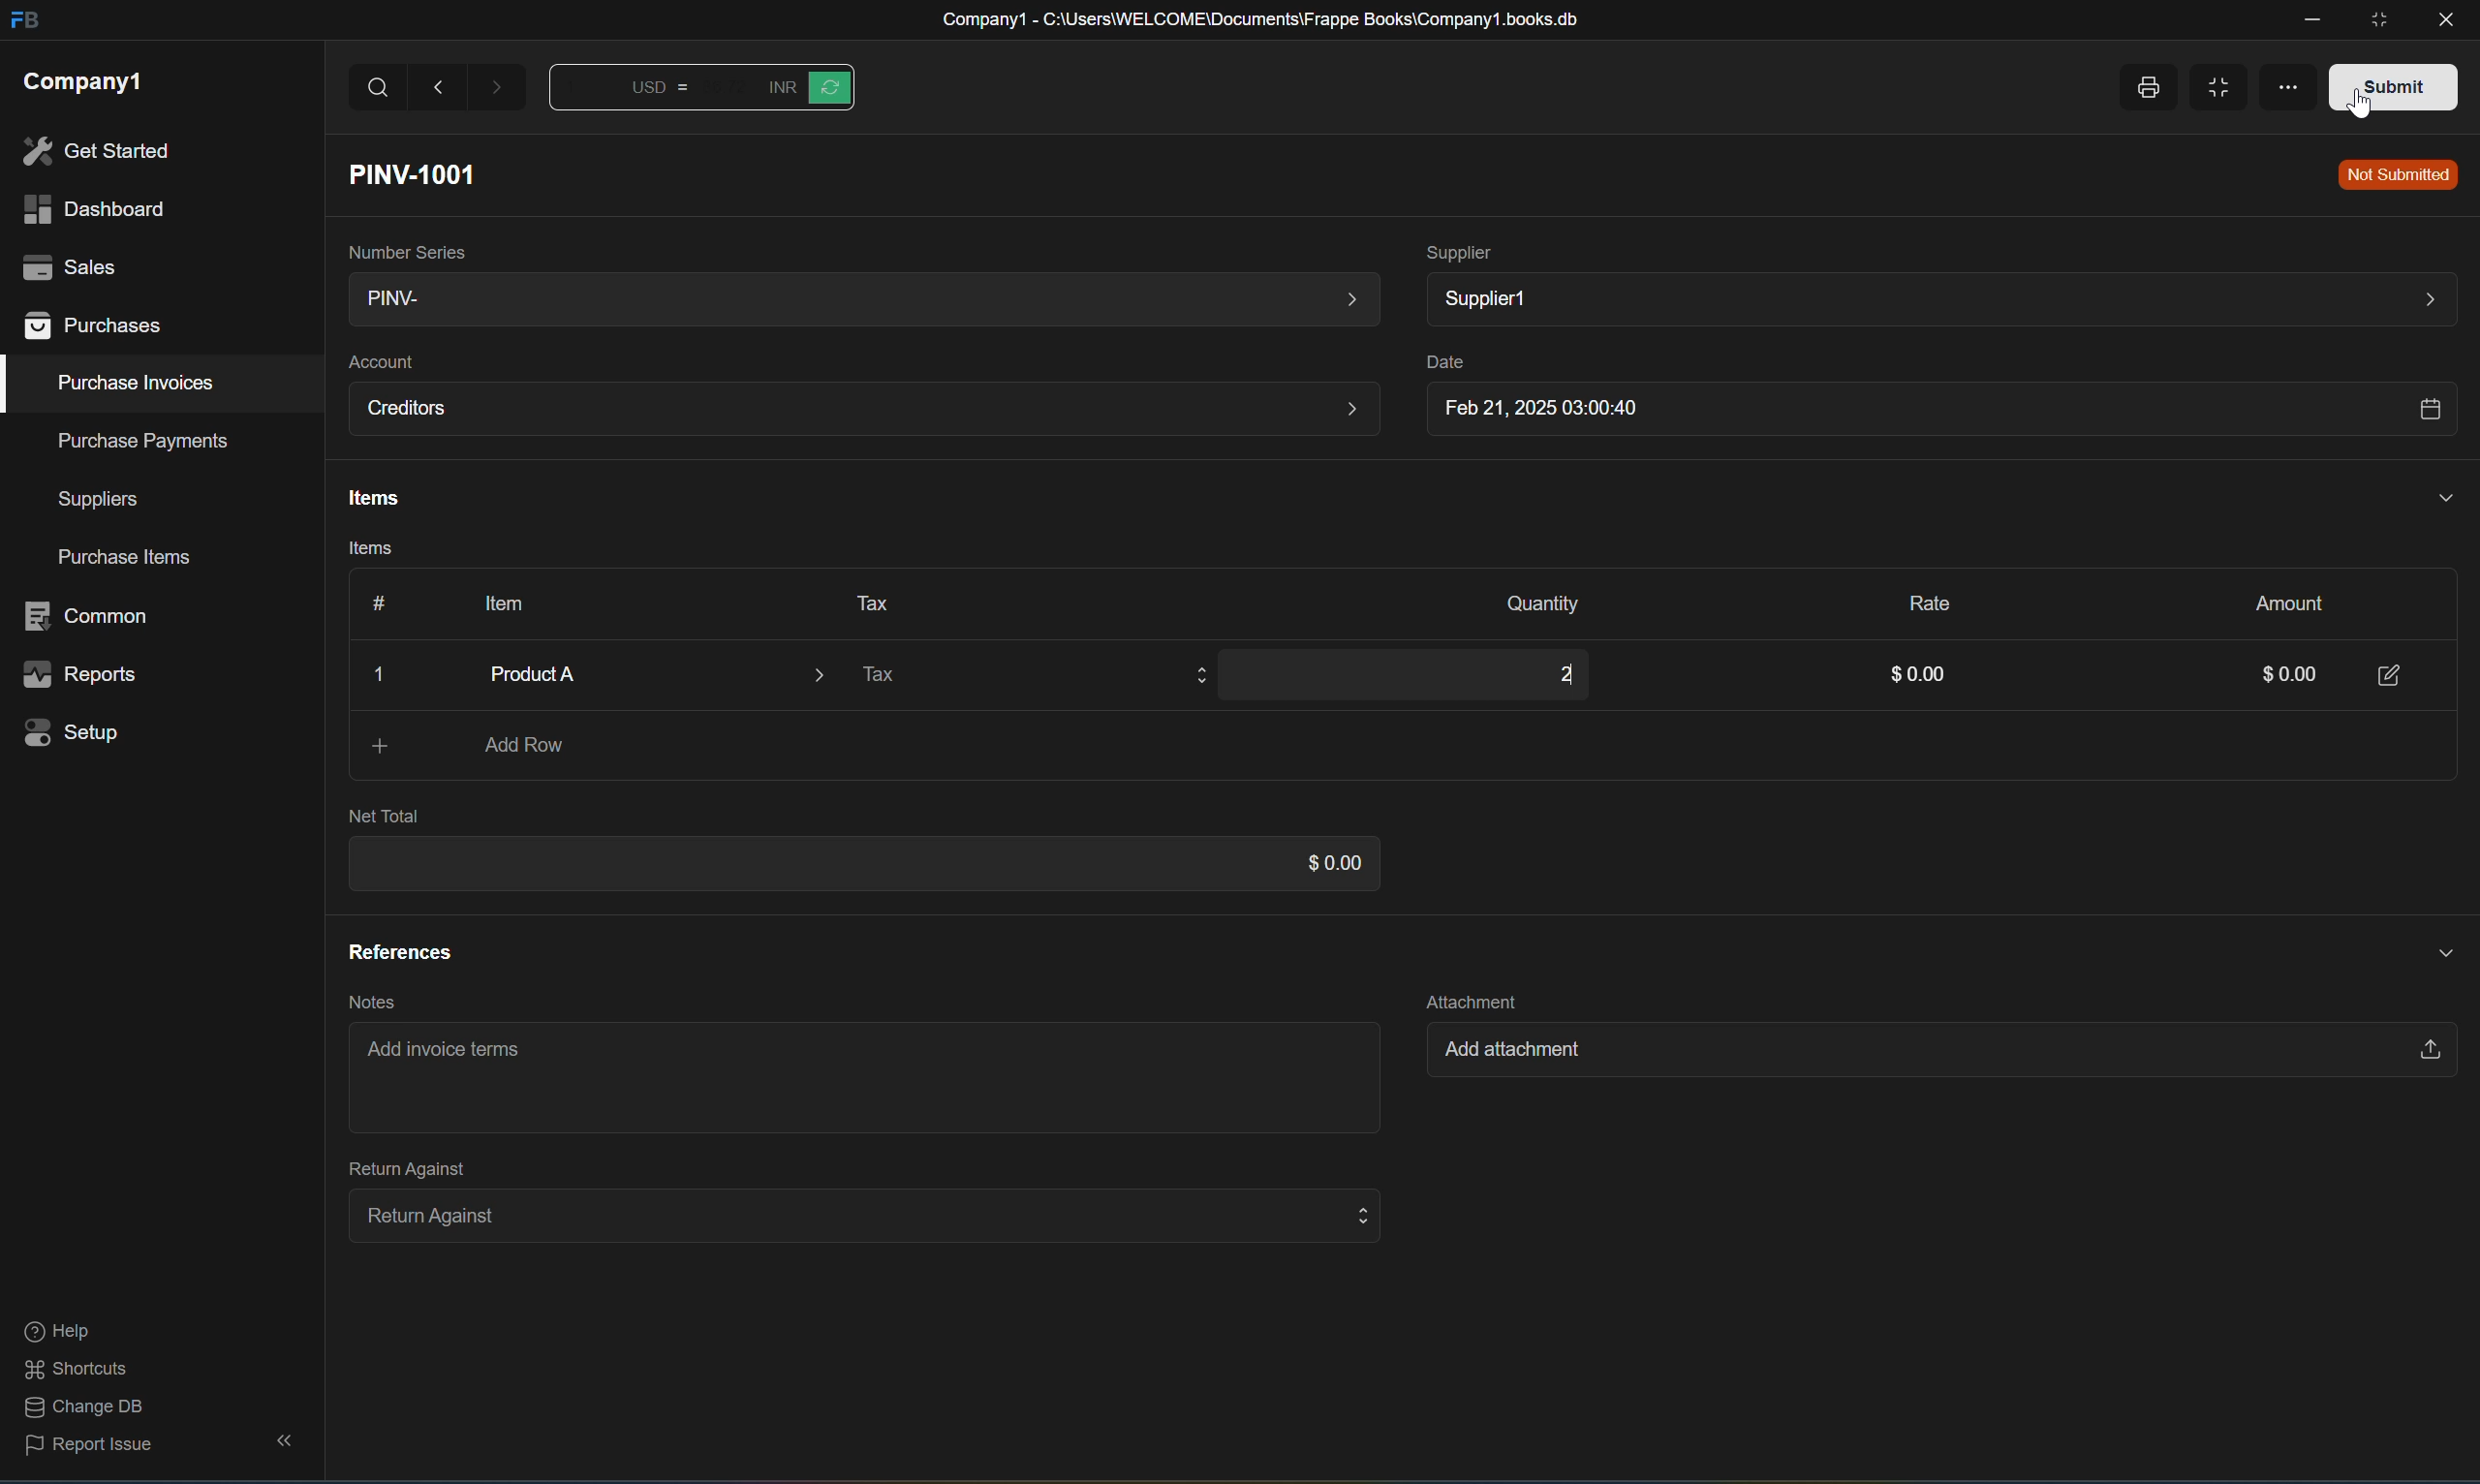 This screenshot has width=2480, height=1484. I want to click on company1, so click(83, 80).